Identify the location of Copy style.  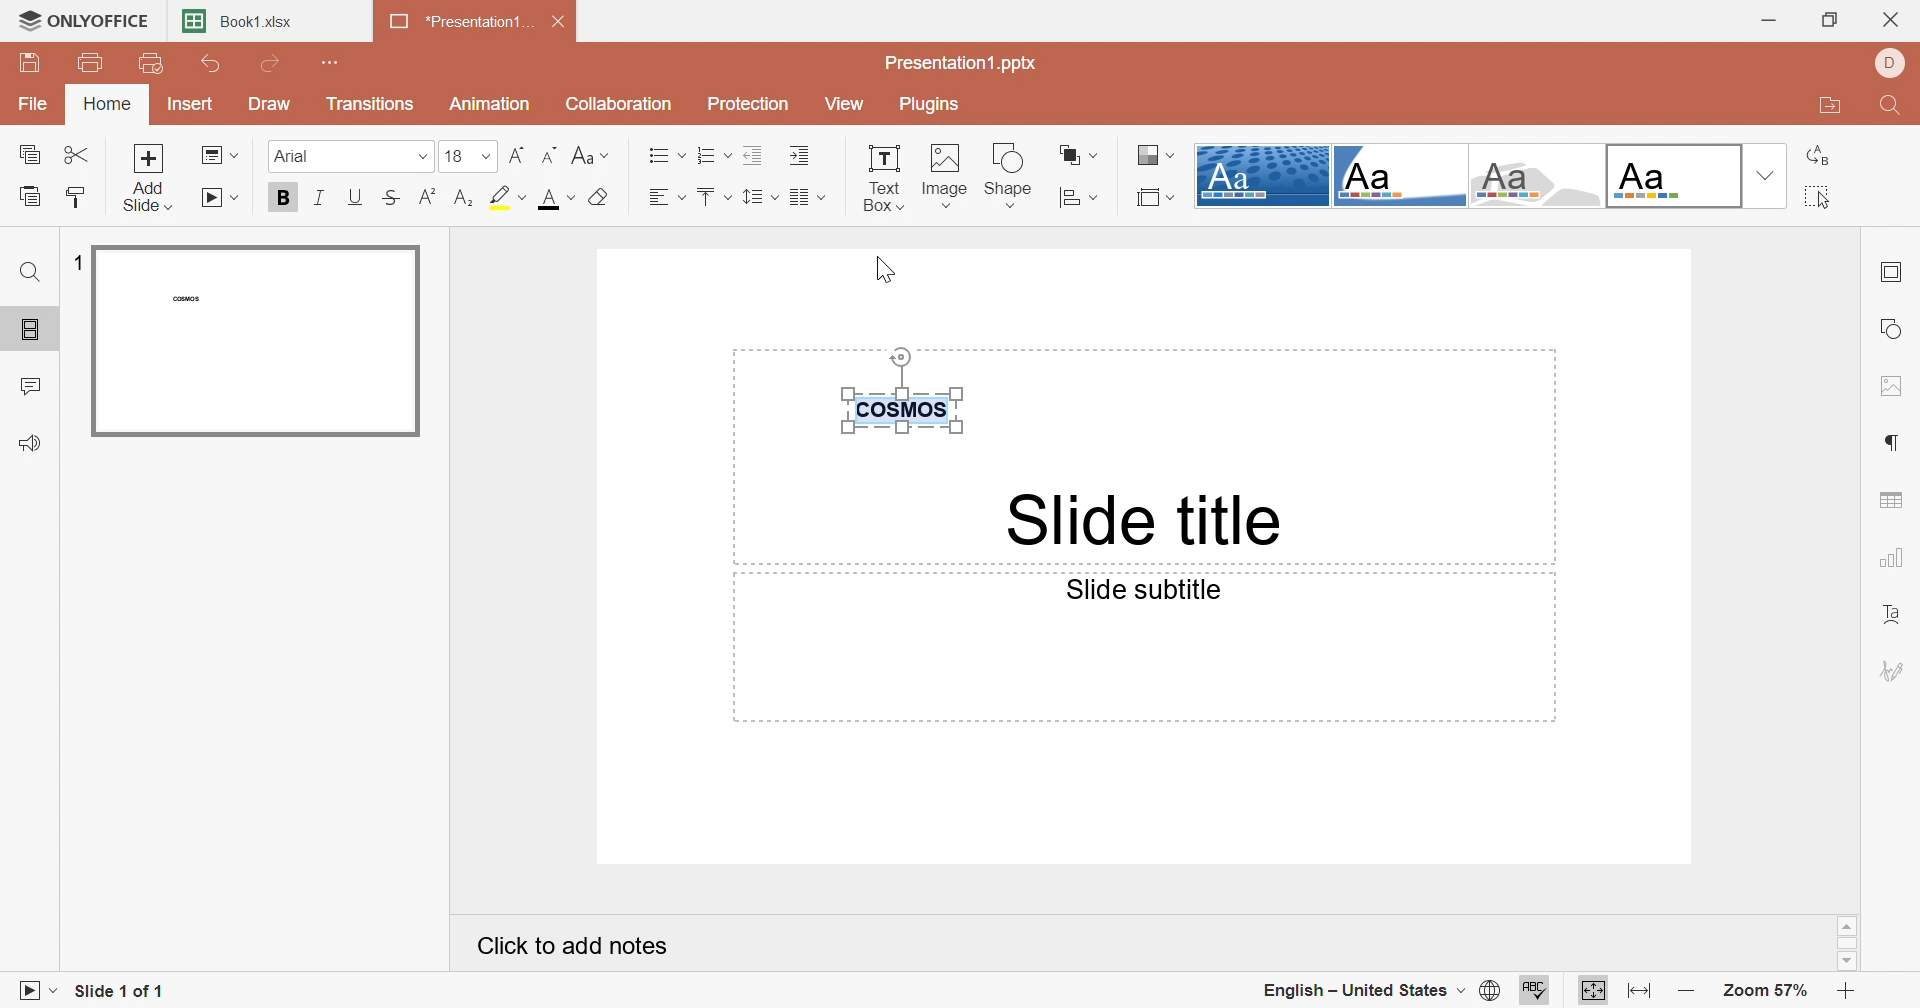
(70, 198).